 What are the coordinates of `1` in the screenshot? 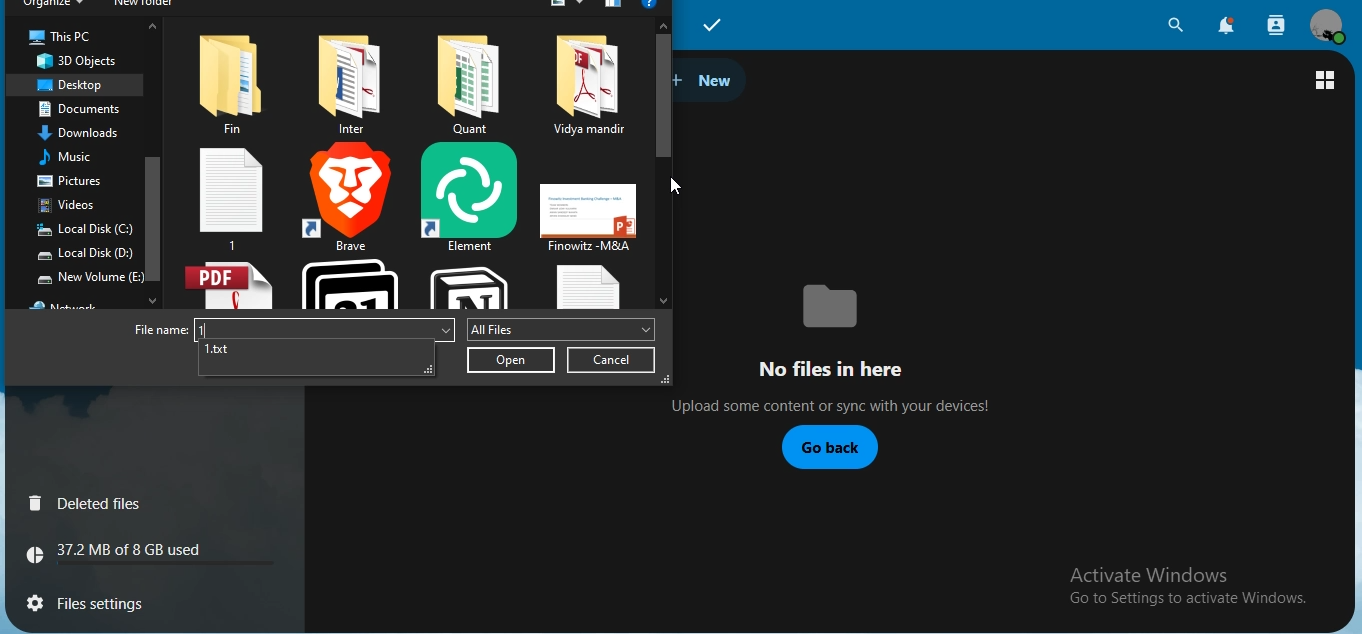 It's located at (232, 197).